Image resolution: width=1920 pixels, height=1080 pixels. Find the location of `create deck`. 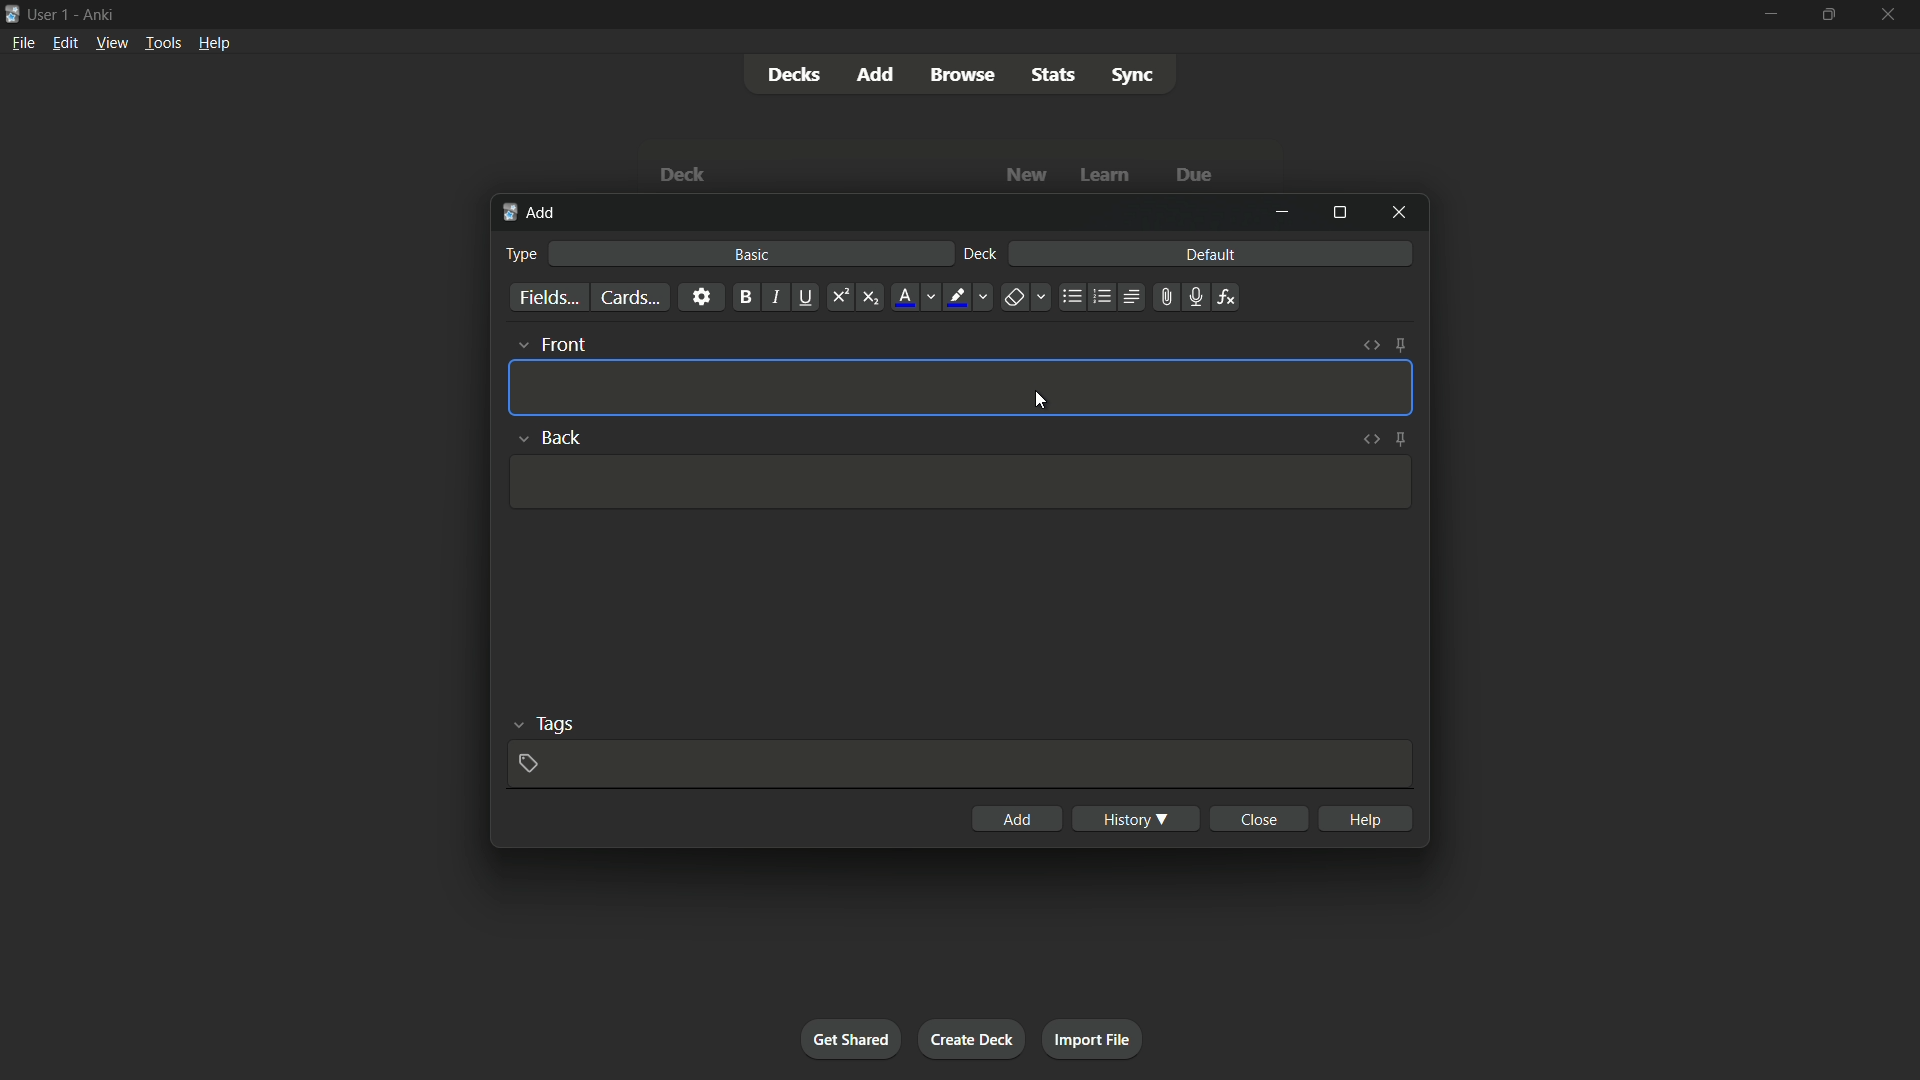

create deck is located at coordinates (970, 1038).